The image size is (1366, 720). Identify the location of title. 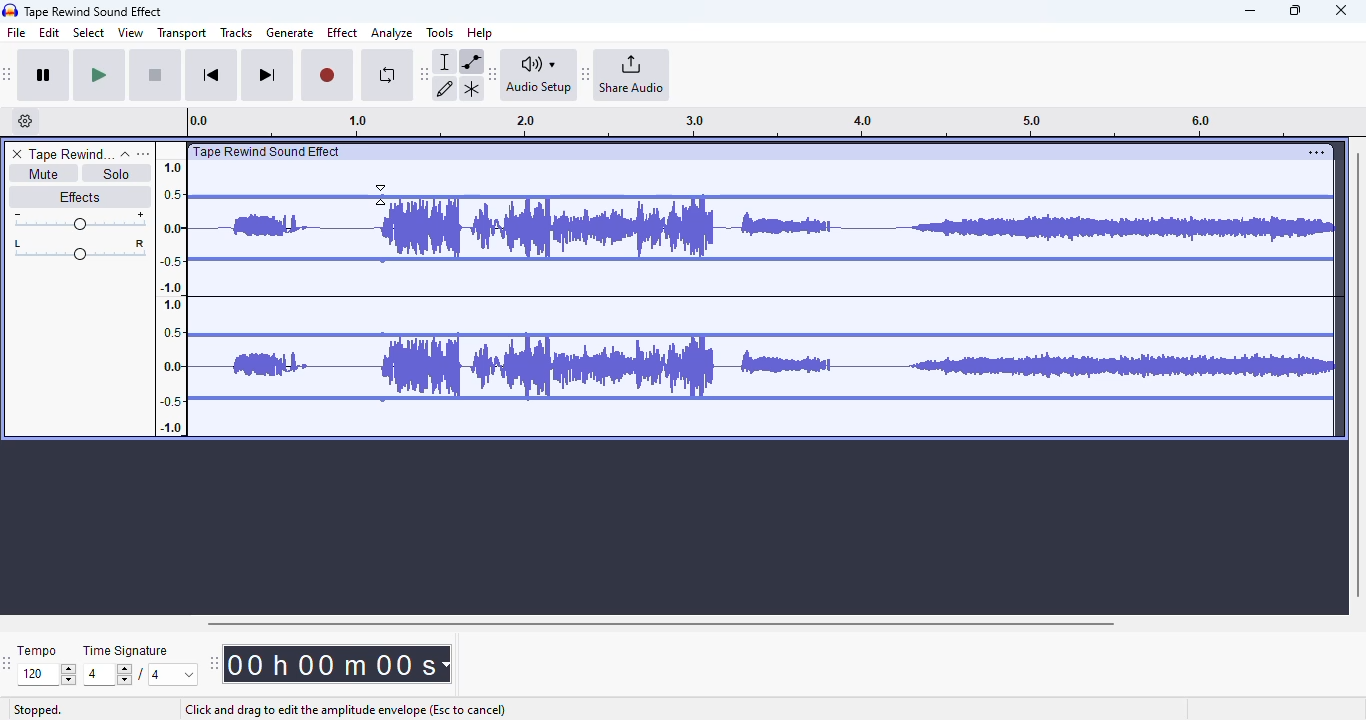
(94, 11).